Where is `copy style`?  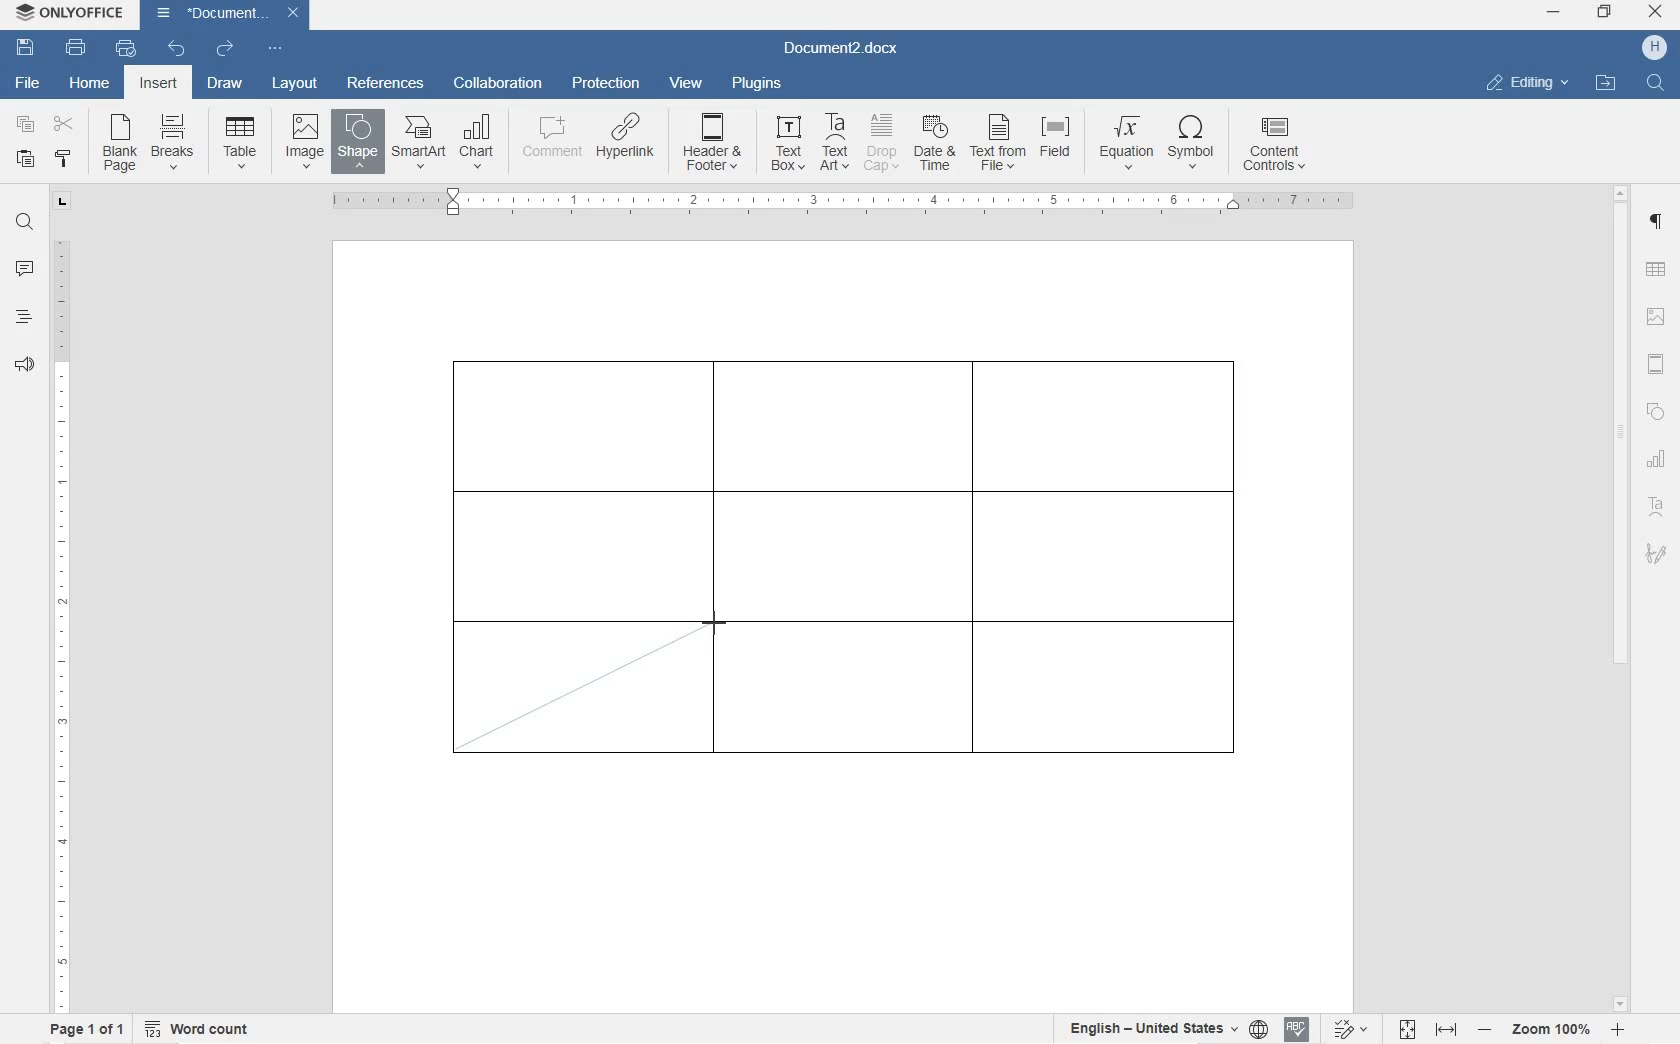 copy style is located at coordinates (64, 159).